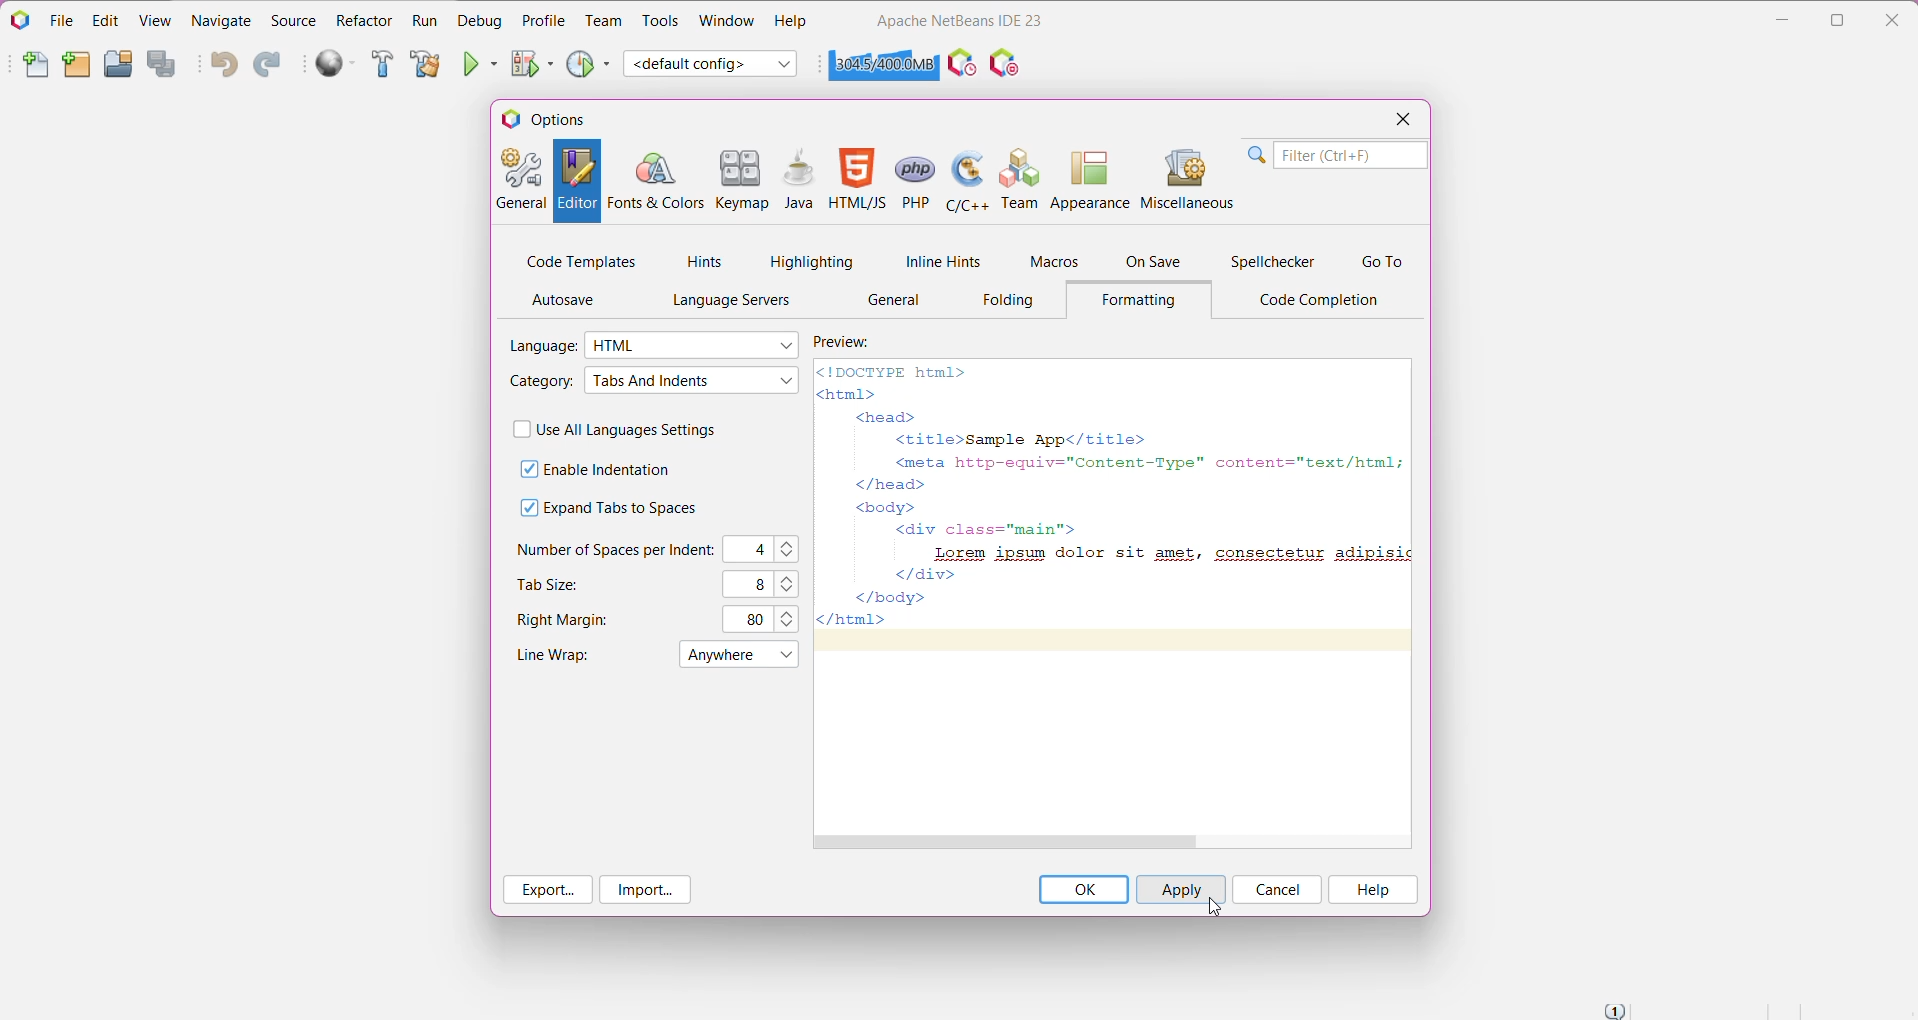  I want to click on cursor, so click(1213, 907).